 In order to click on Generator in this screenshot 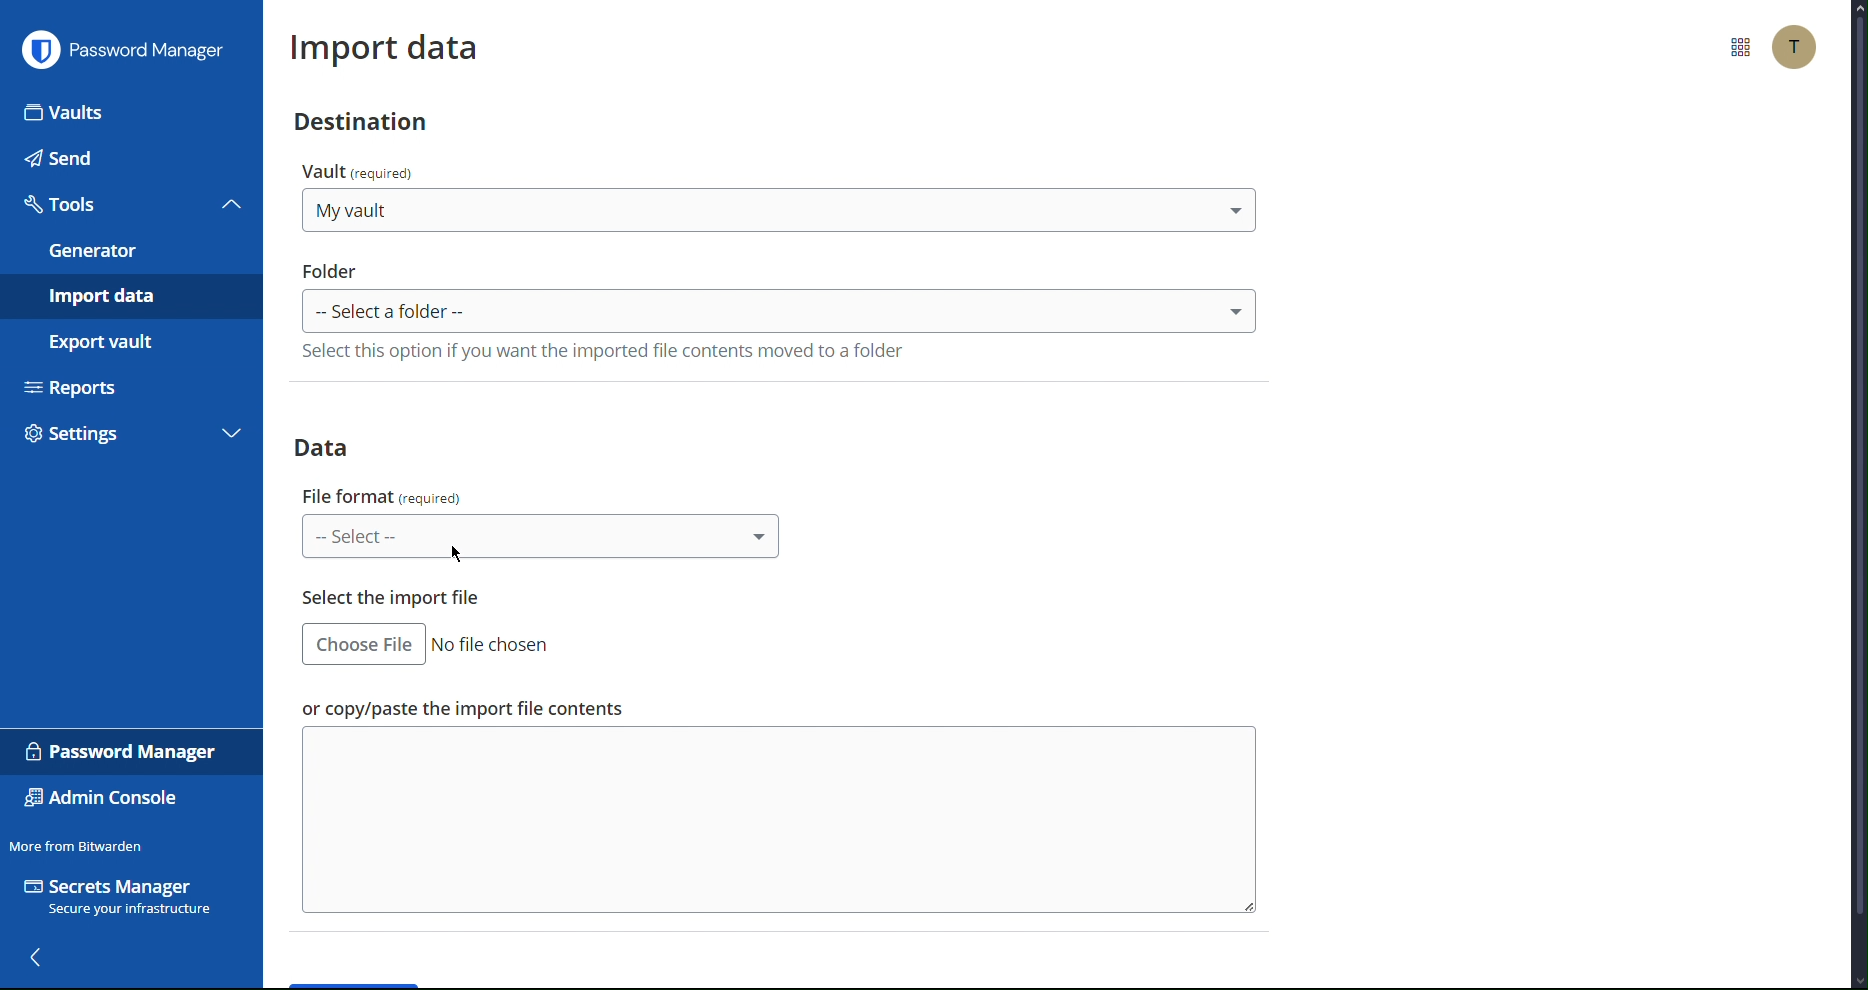, I will do `click(129, 251)`.